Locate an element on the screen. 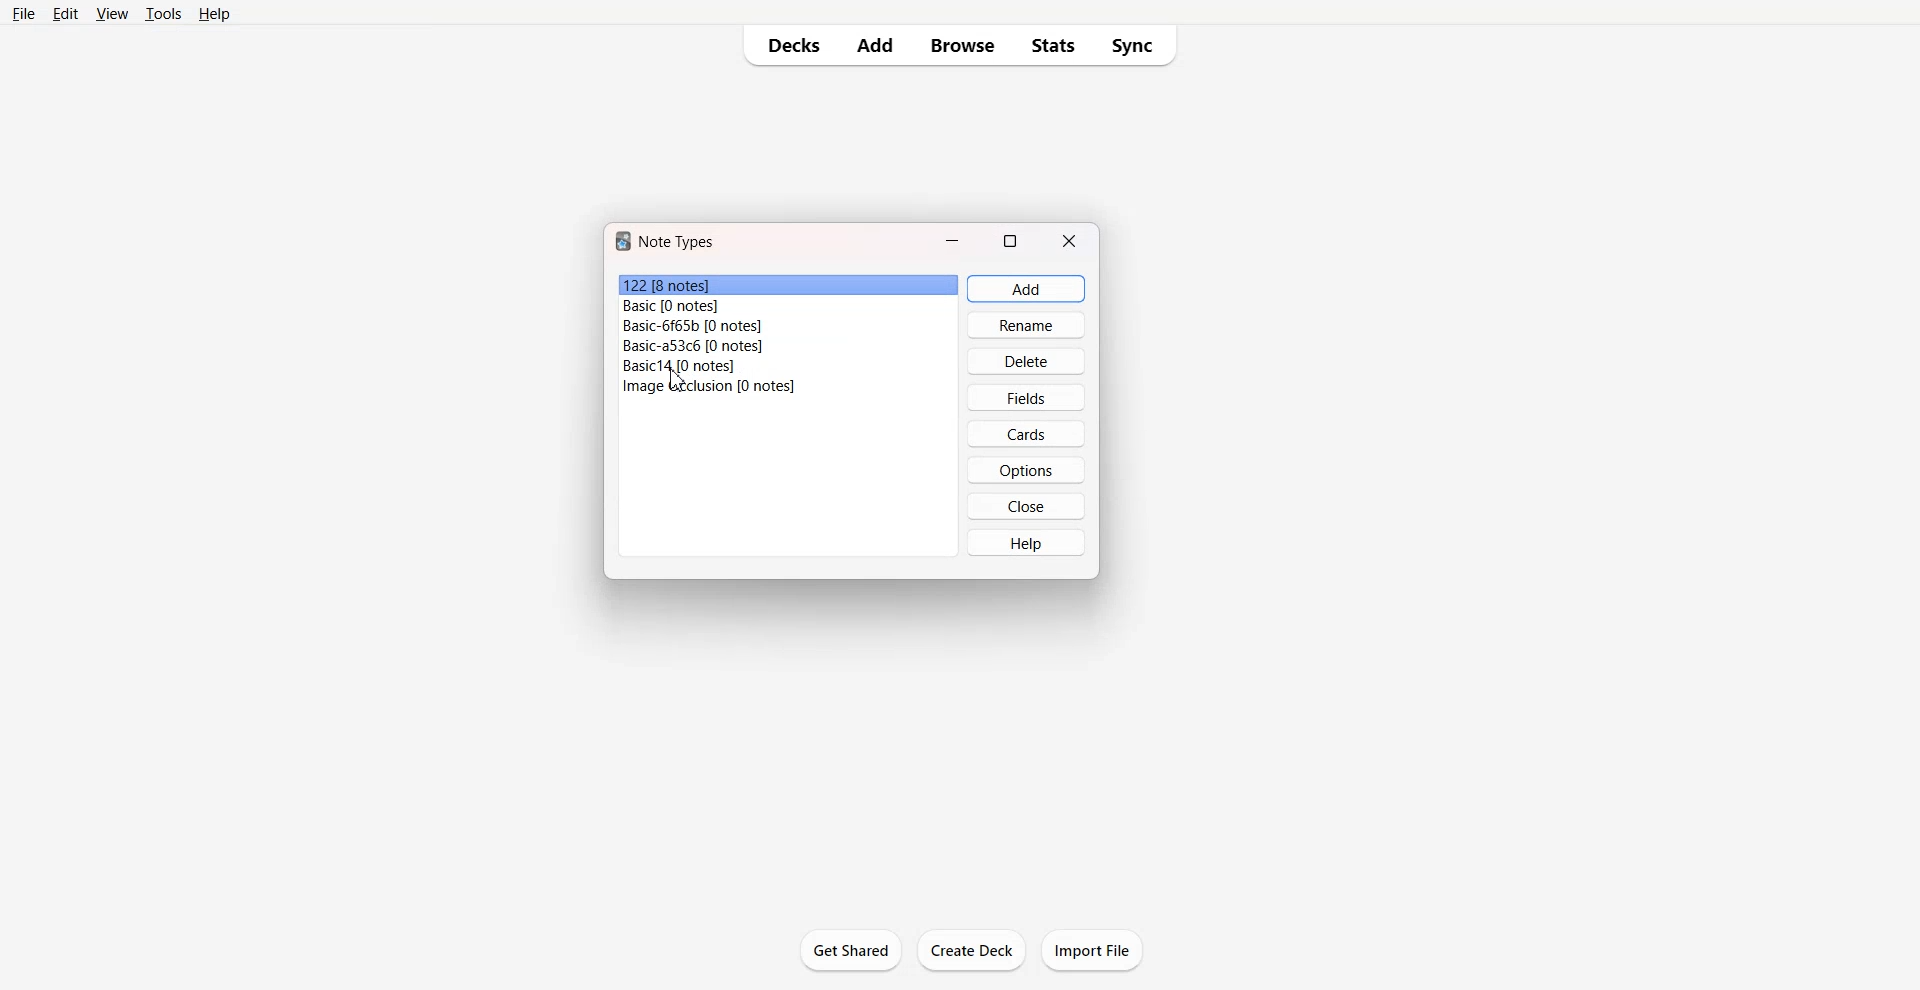  File is located at coordinates (789, 326).